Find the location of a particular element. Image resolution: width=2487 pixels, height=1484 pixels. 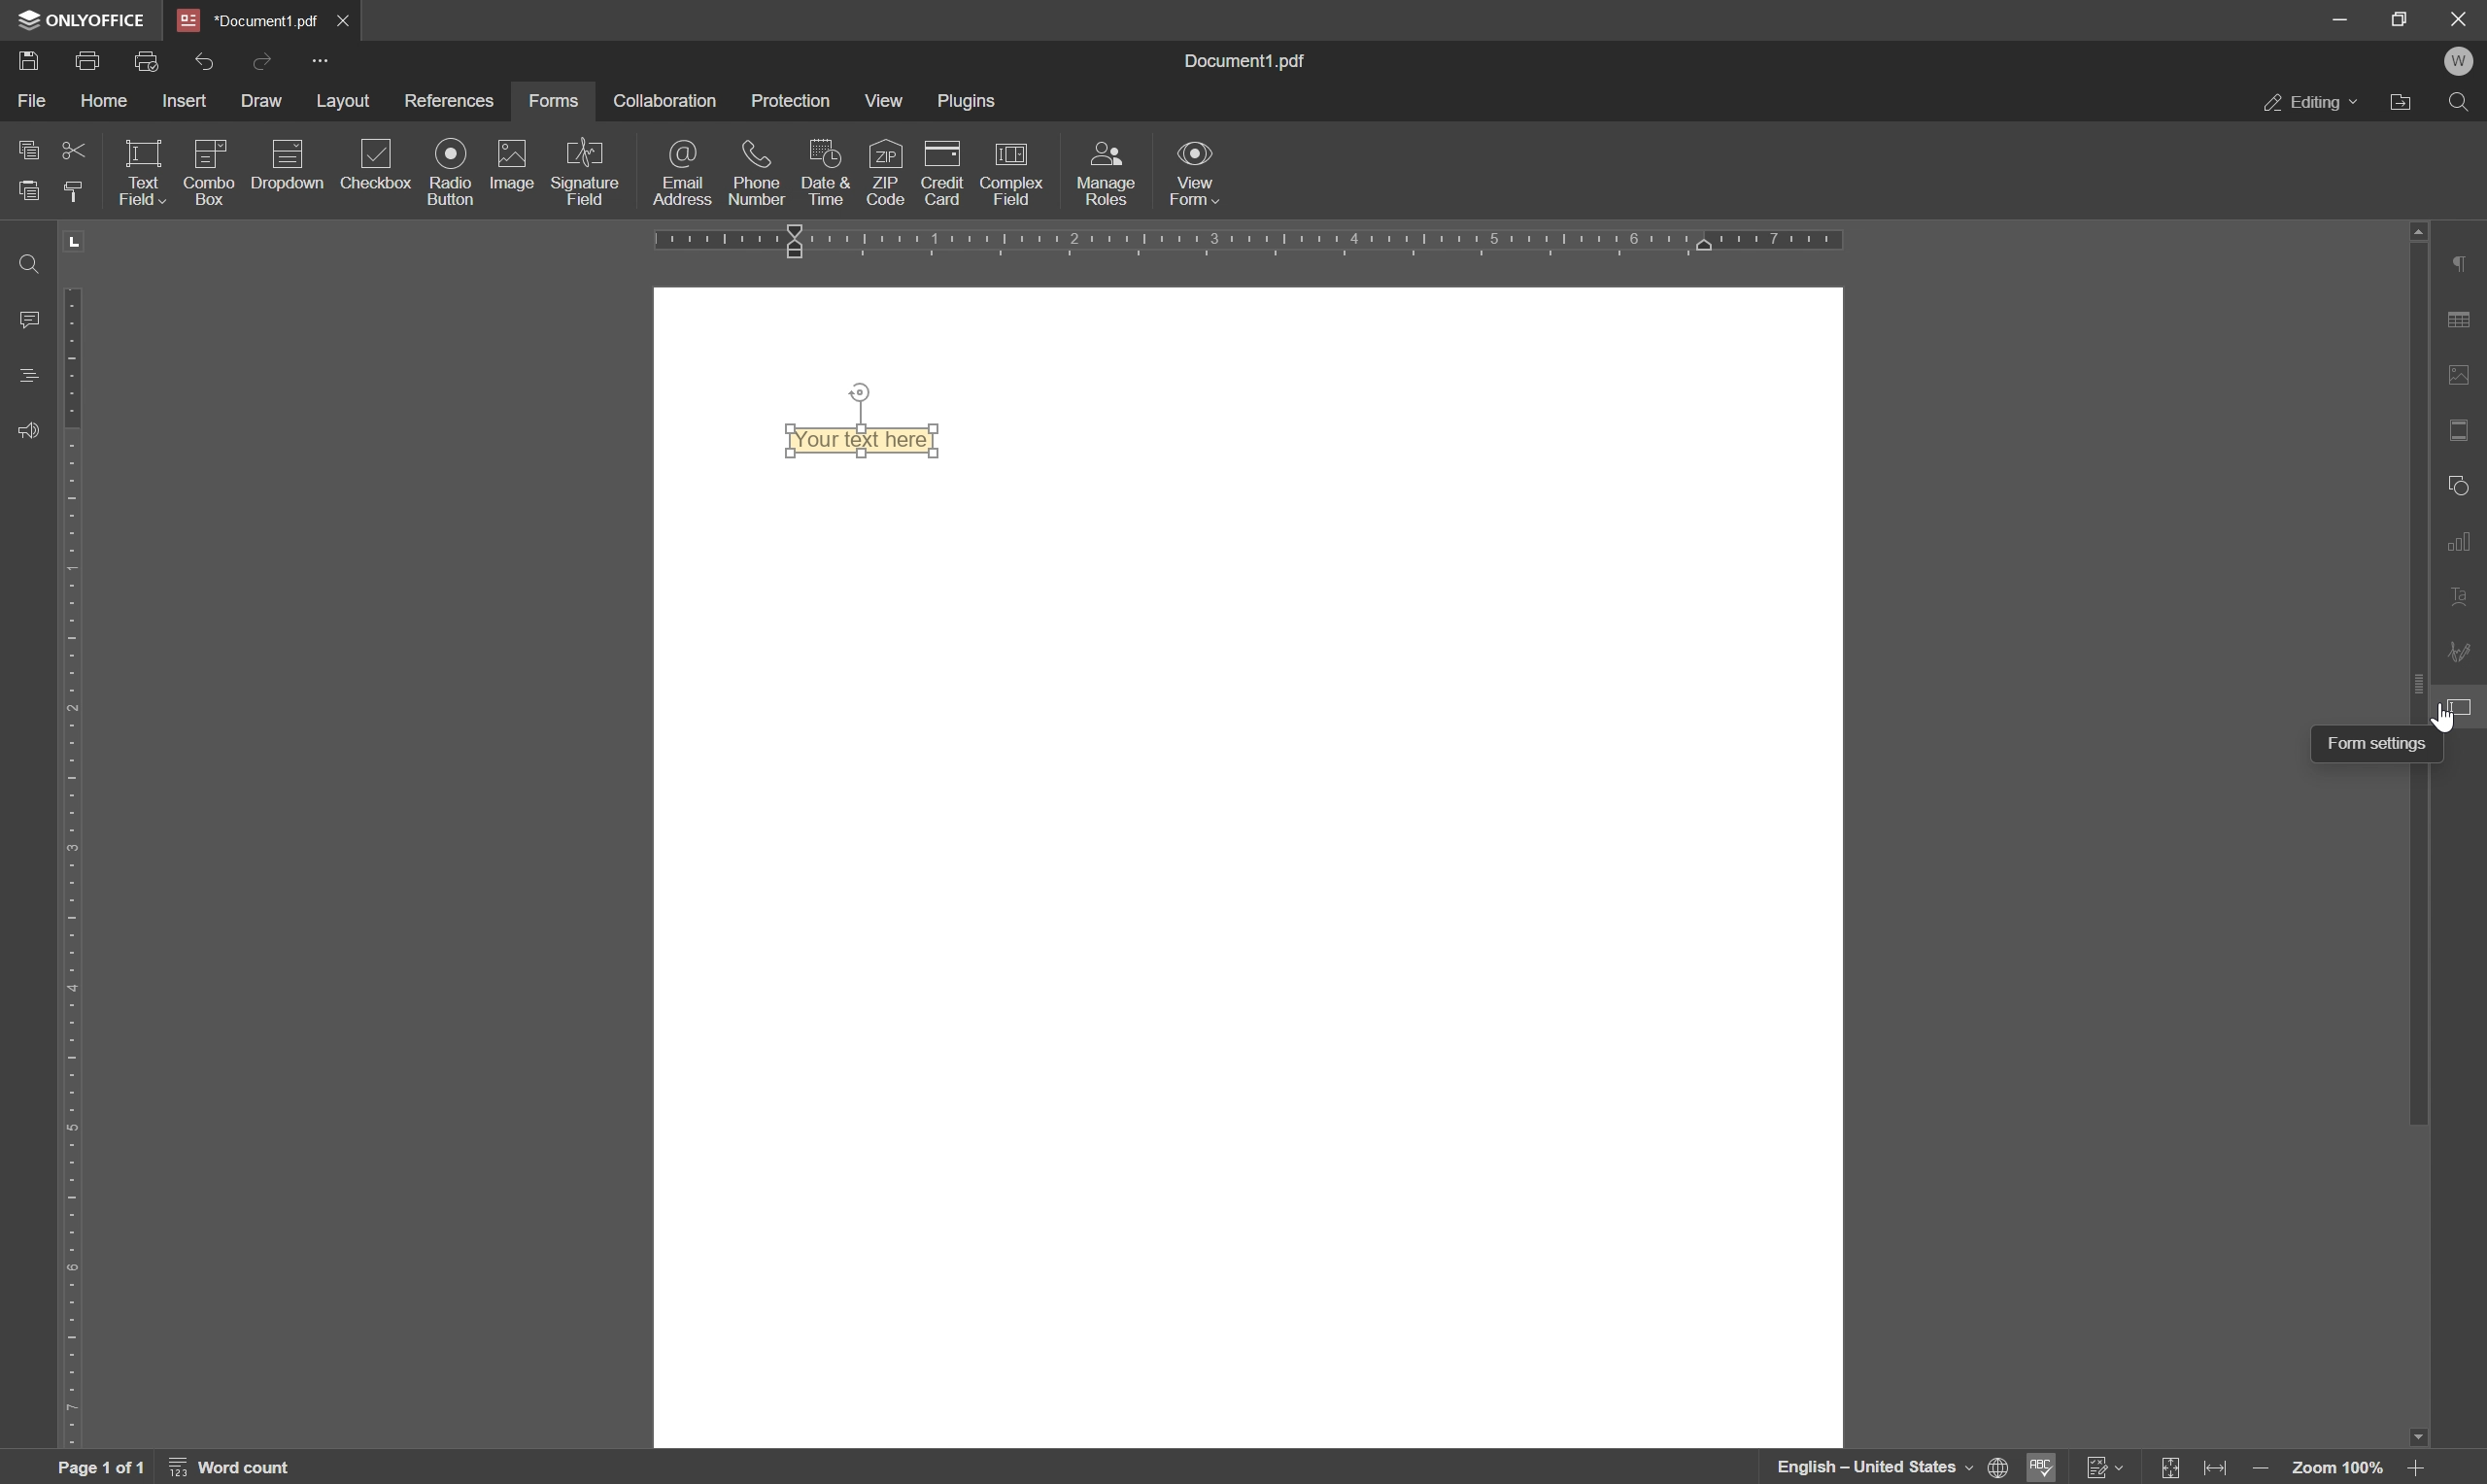

header & footer is located at coordinates (2464, 430).